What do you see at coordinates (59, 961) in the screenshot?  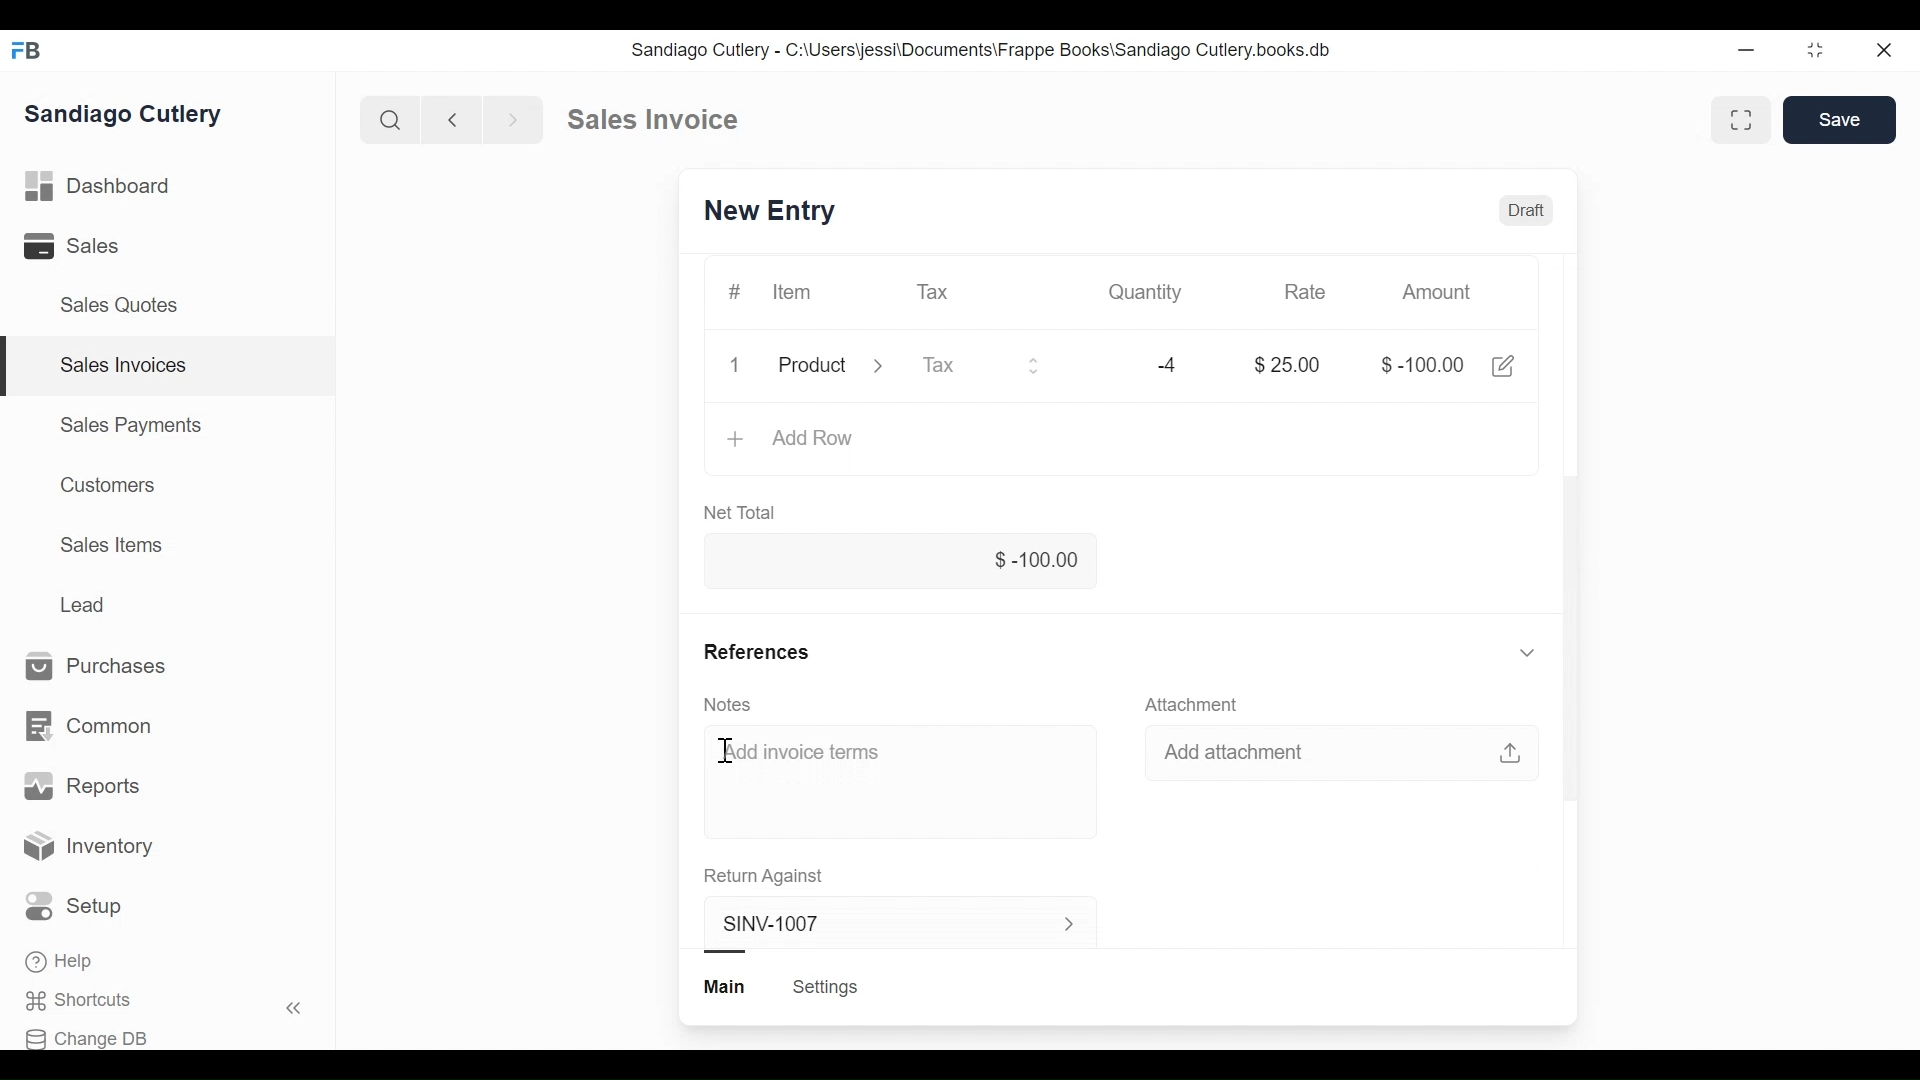 I see ` Help` at bounding box center [59, 961].